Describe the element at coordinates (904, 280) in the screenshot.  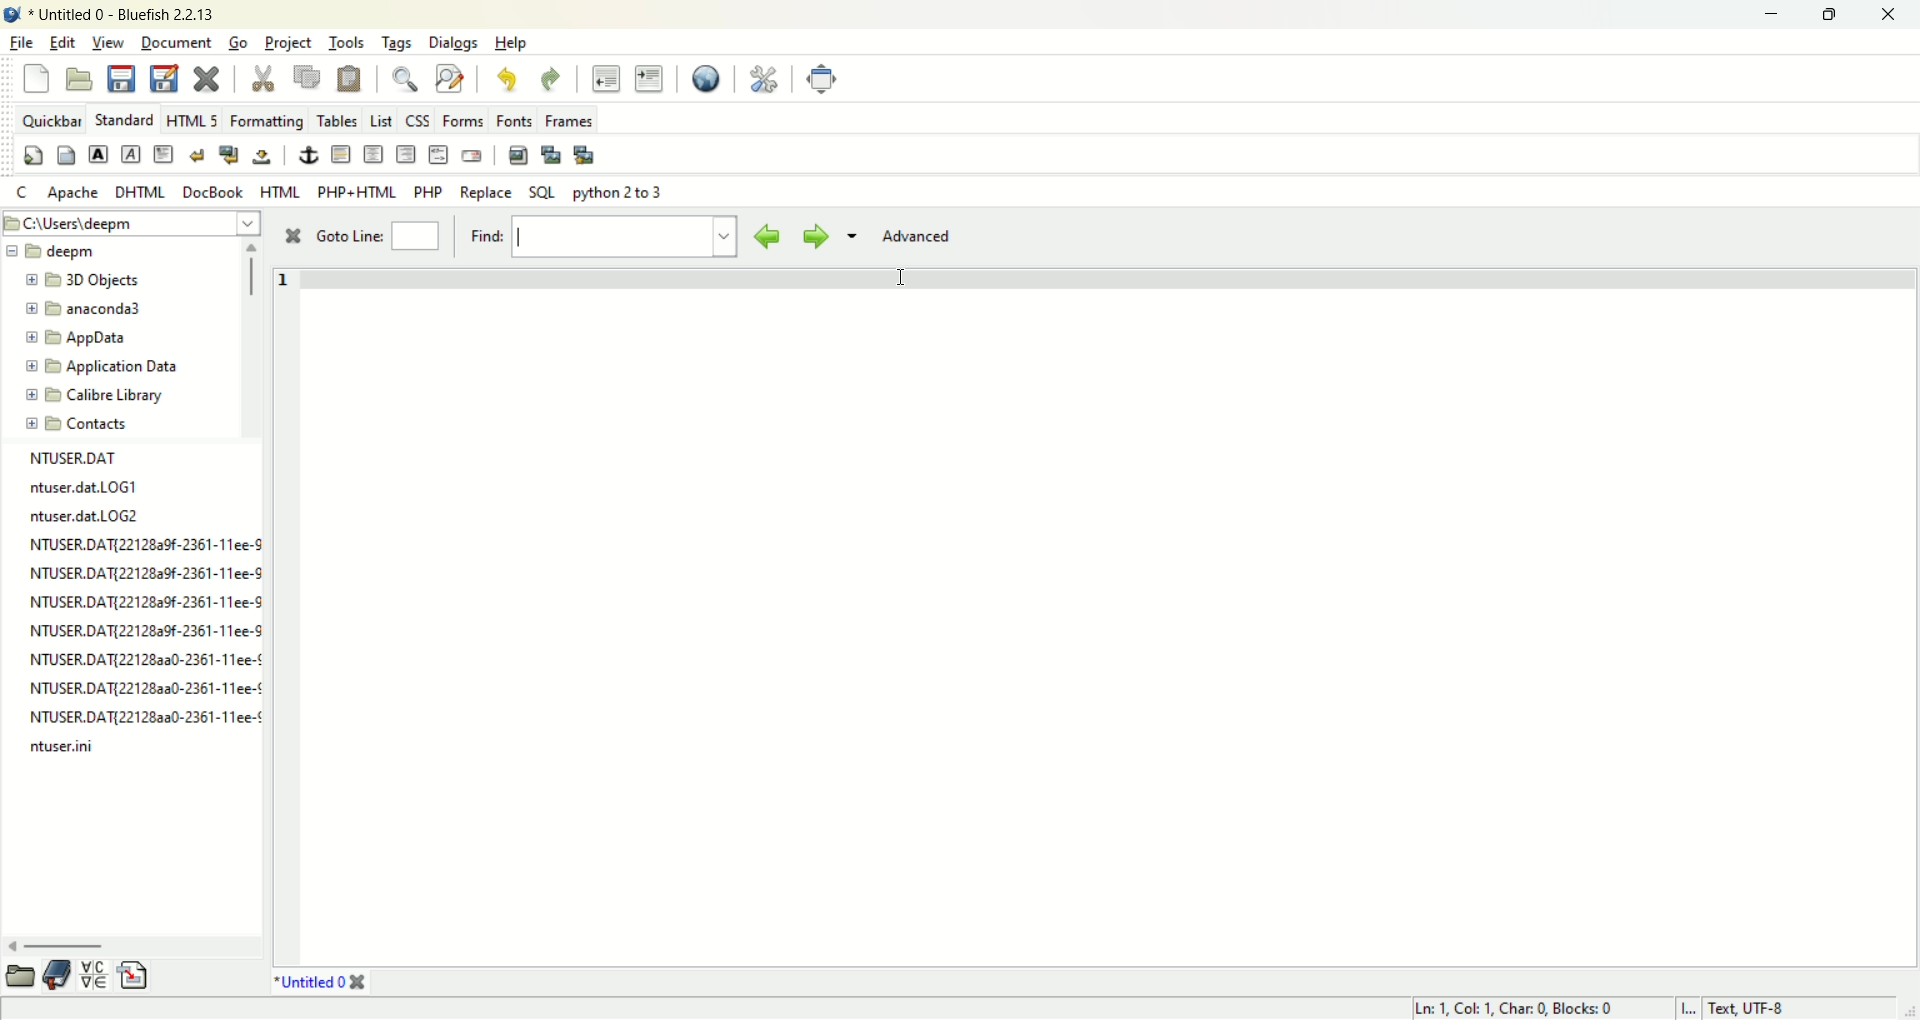
I see `cursor` at that location.